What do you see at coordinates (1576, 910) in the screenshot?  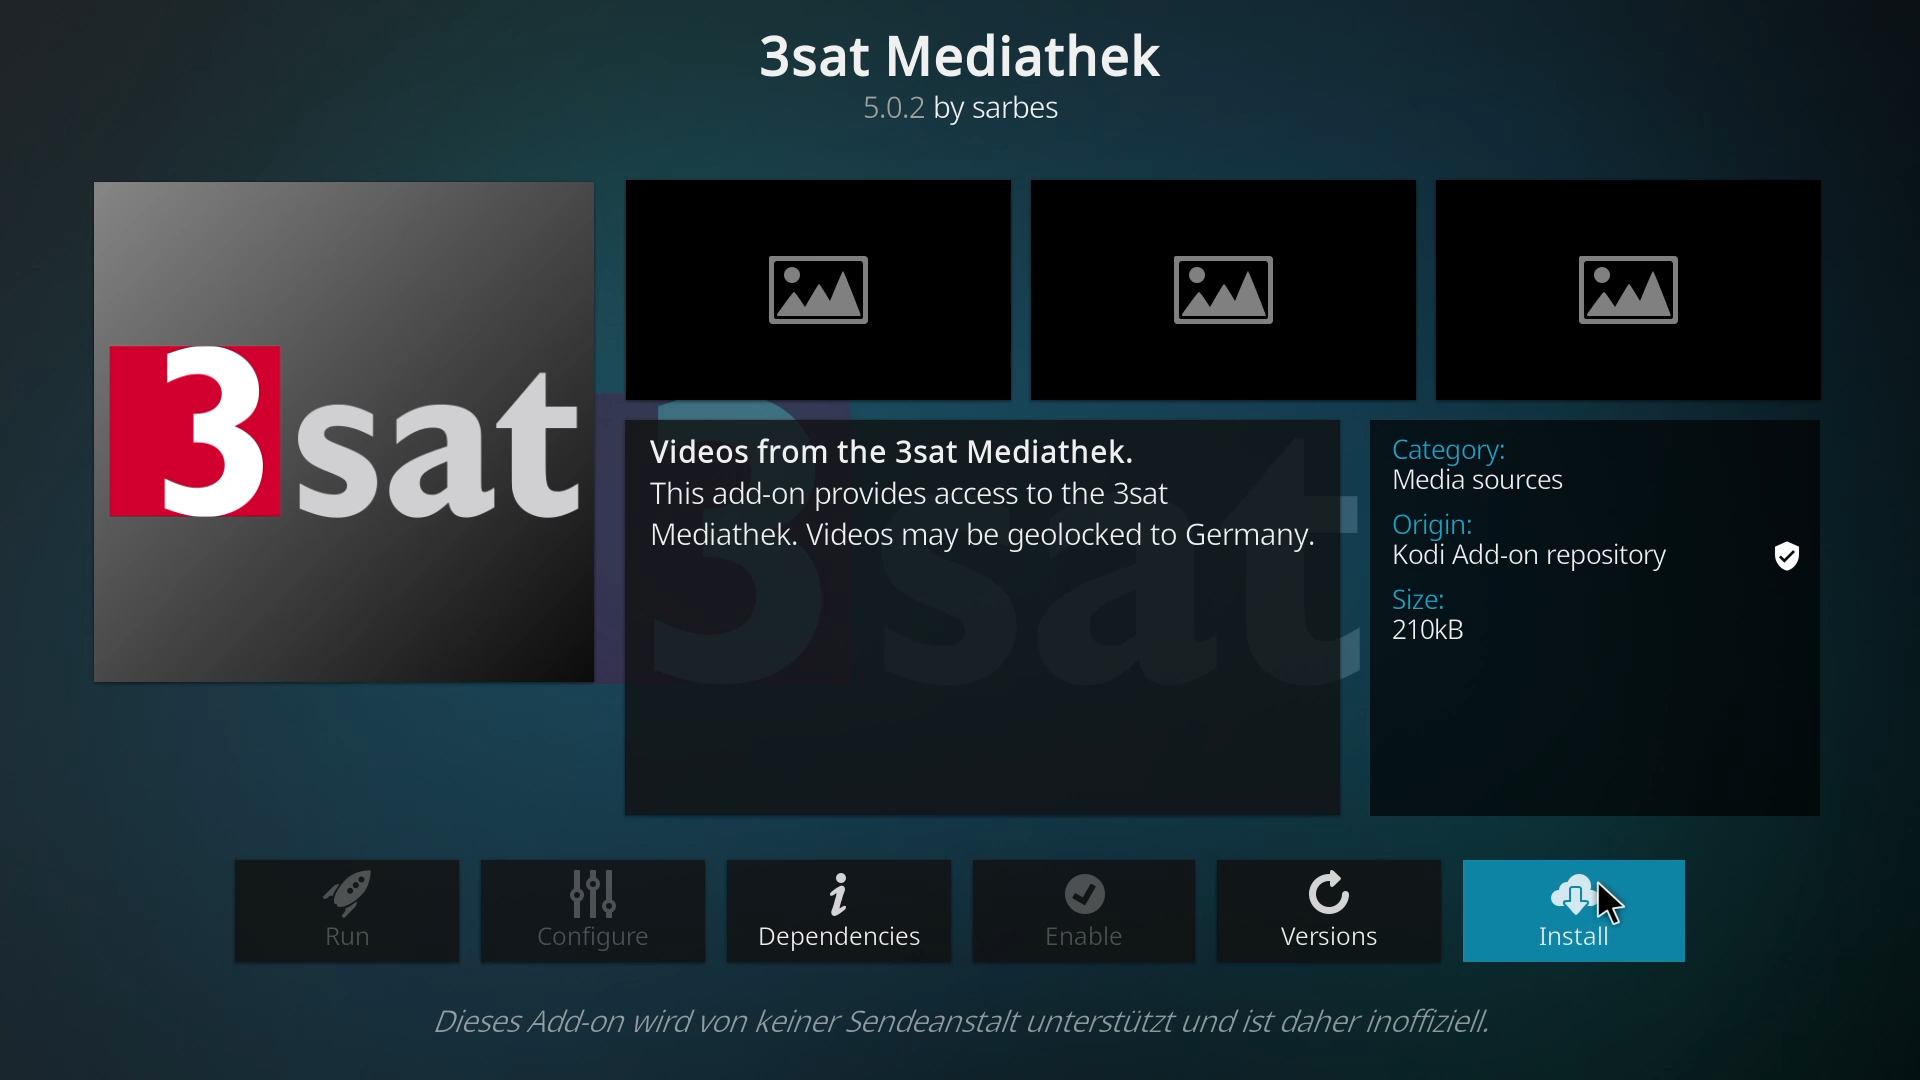 I see `install` at bounding box center [1576, 910].